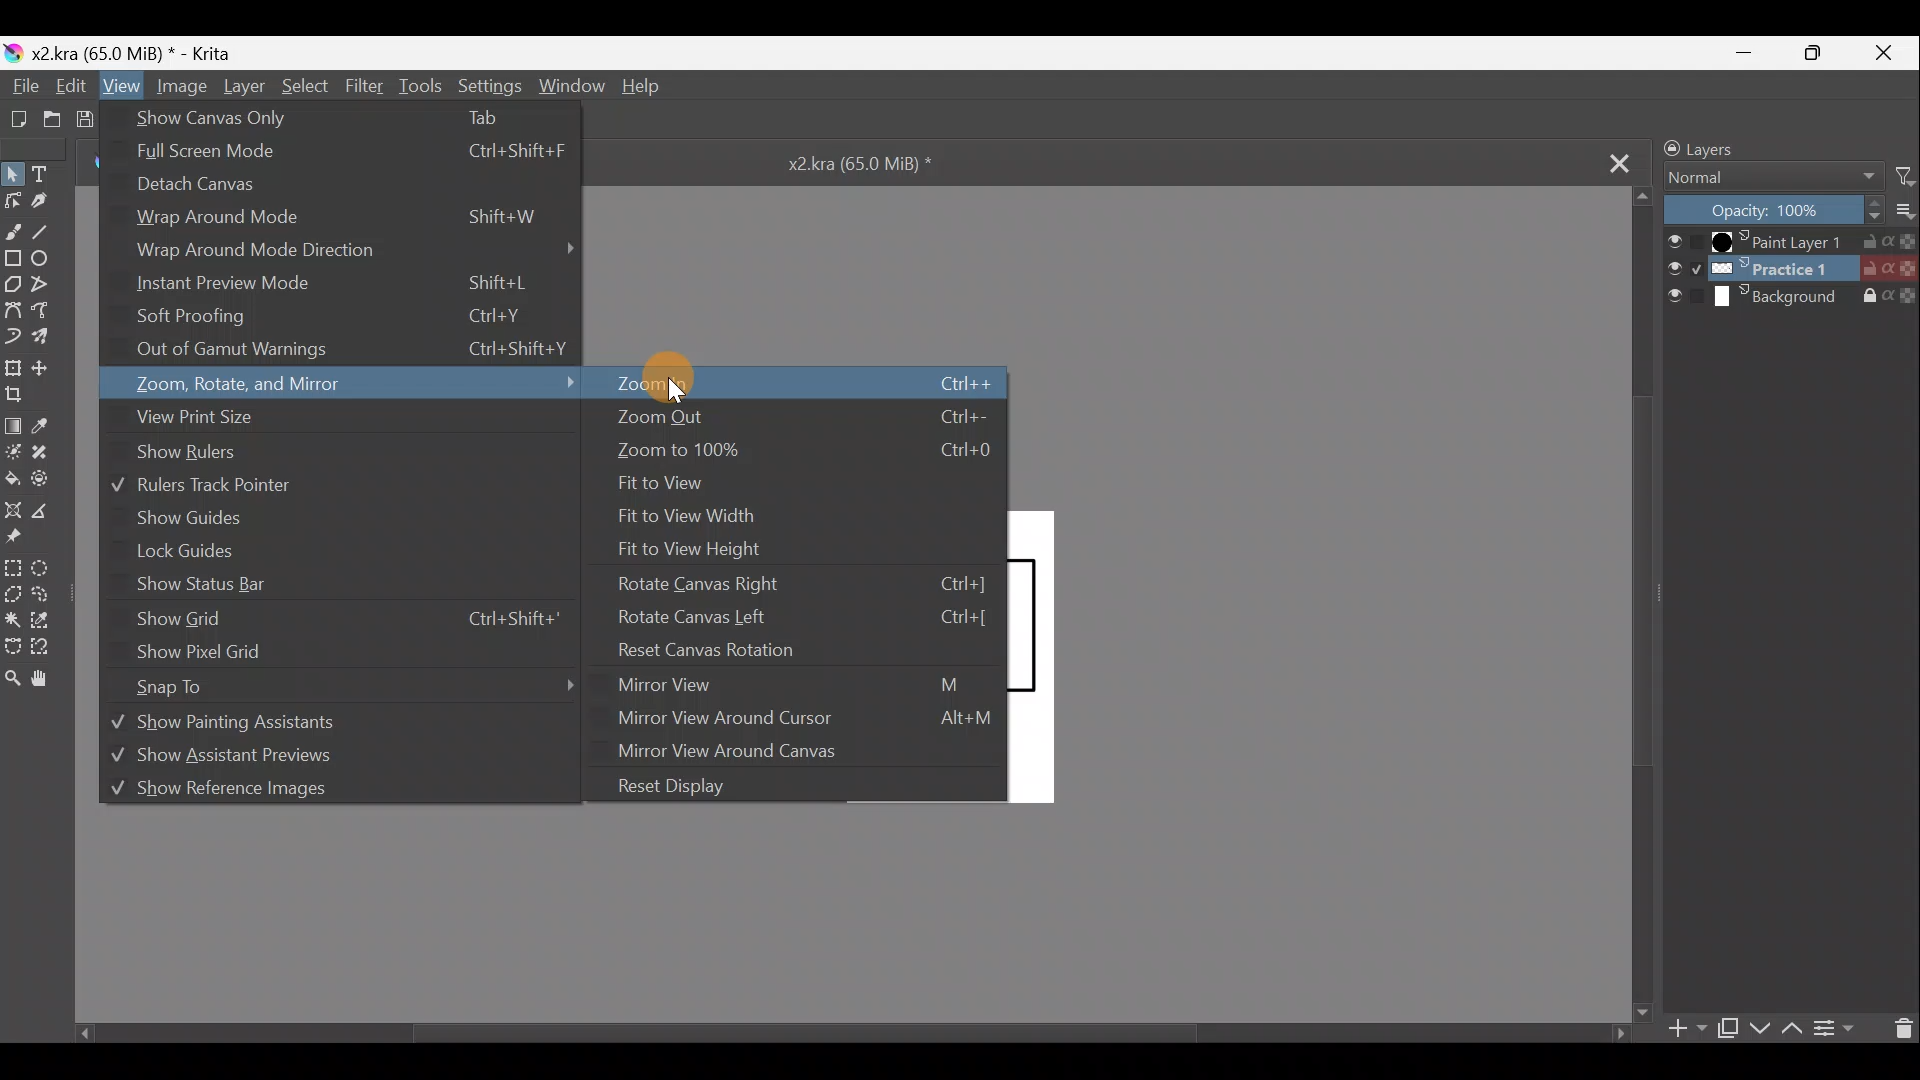  What do you see at coordinates (306, 787) in the screenshot?
I see `Show reference images` at bounding box center [306, 787].